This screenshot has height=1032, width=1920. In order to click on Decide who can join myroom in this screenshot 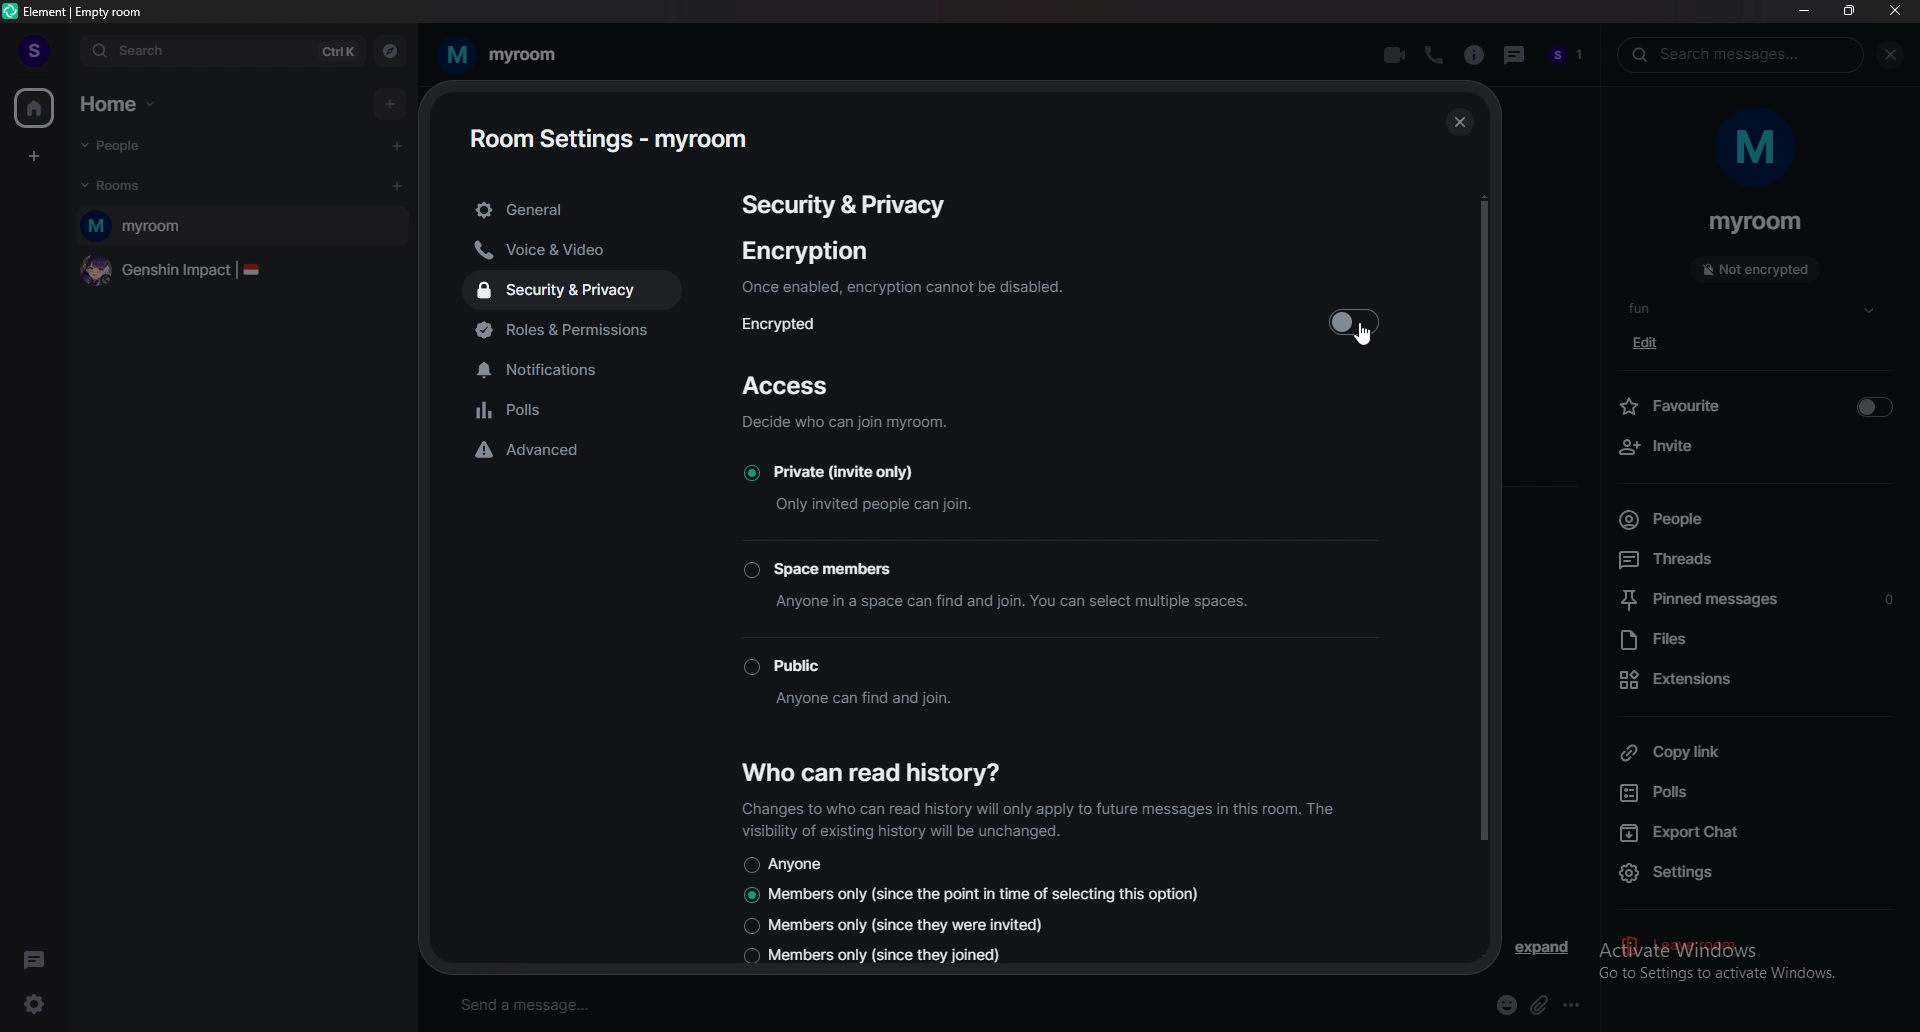, I will do `click(850, 421)`.